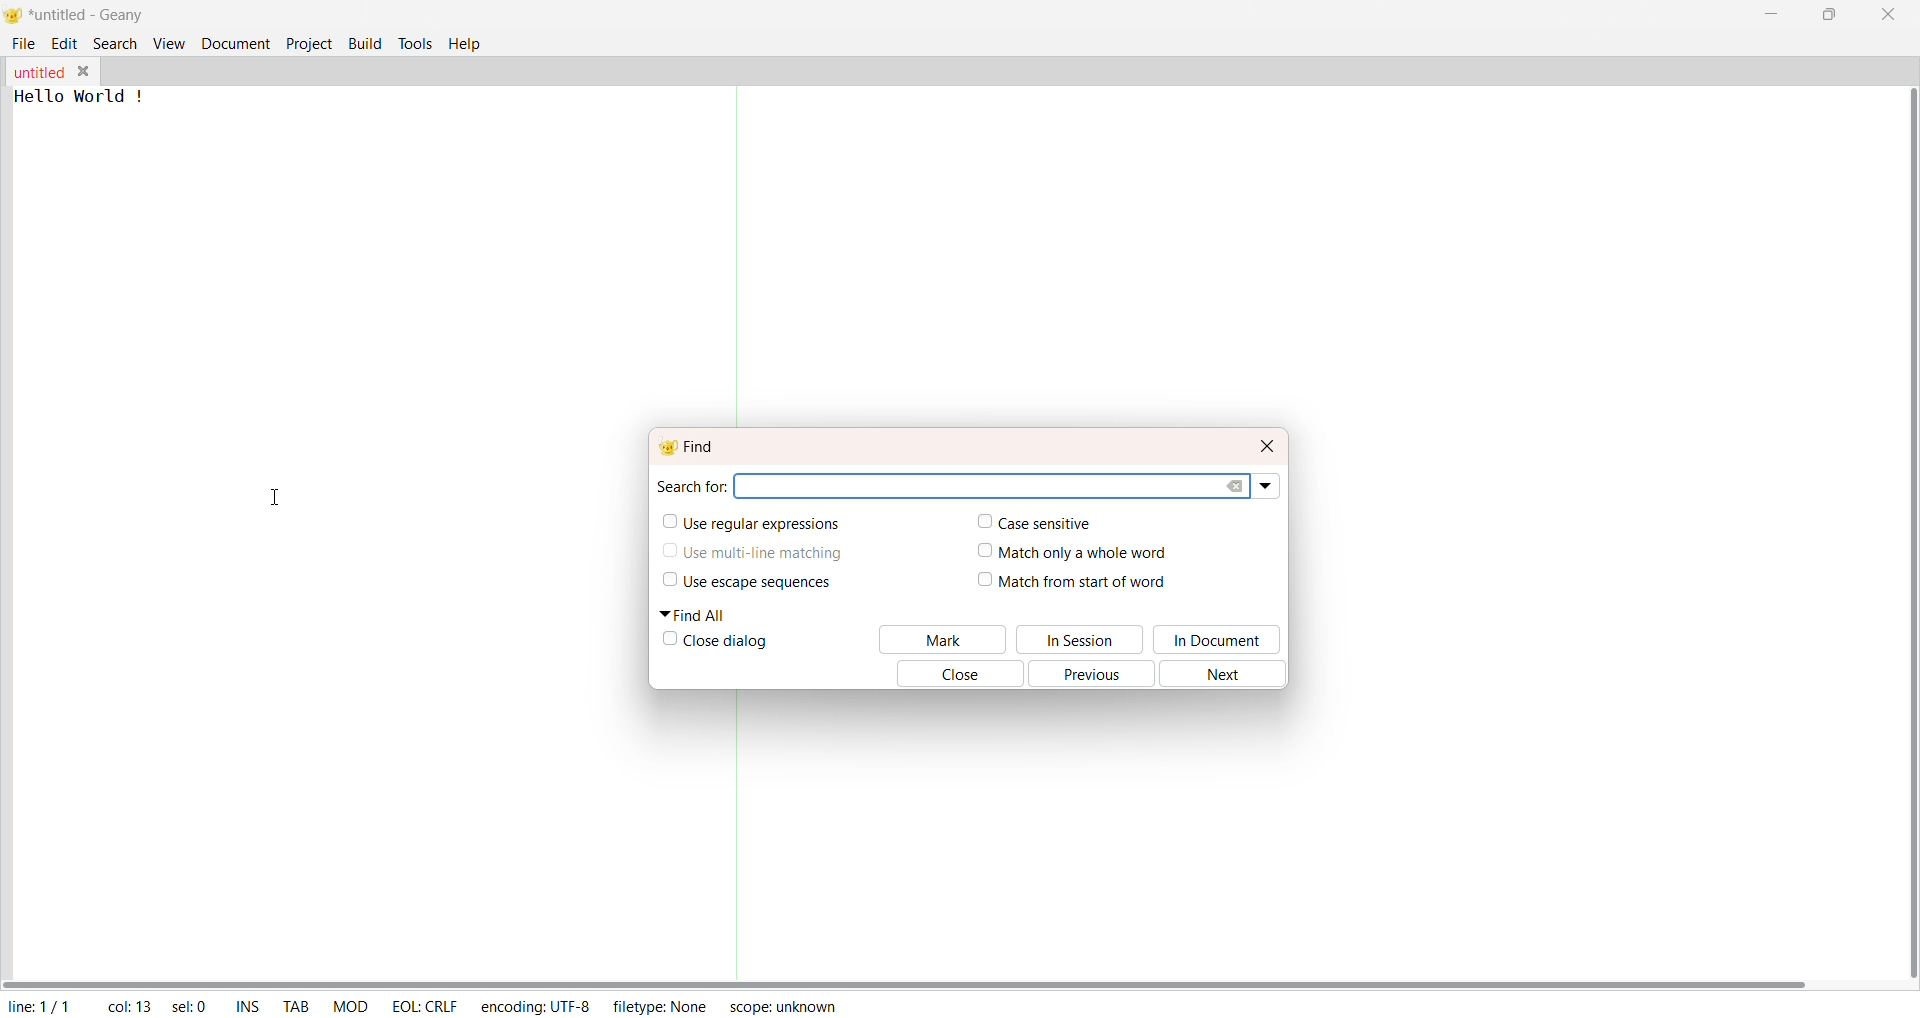 The height and width of the screenshot is (1018, 1920). Describe the element at coordinates (426, 1004) in the screenshot. I see `EOL: CRLF` at that location.